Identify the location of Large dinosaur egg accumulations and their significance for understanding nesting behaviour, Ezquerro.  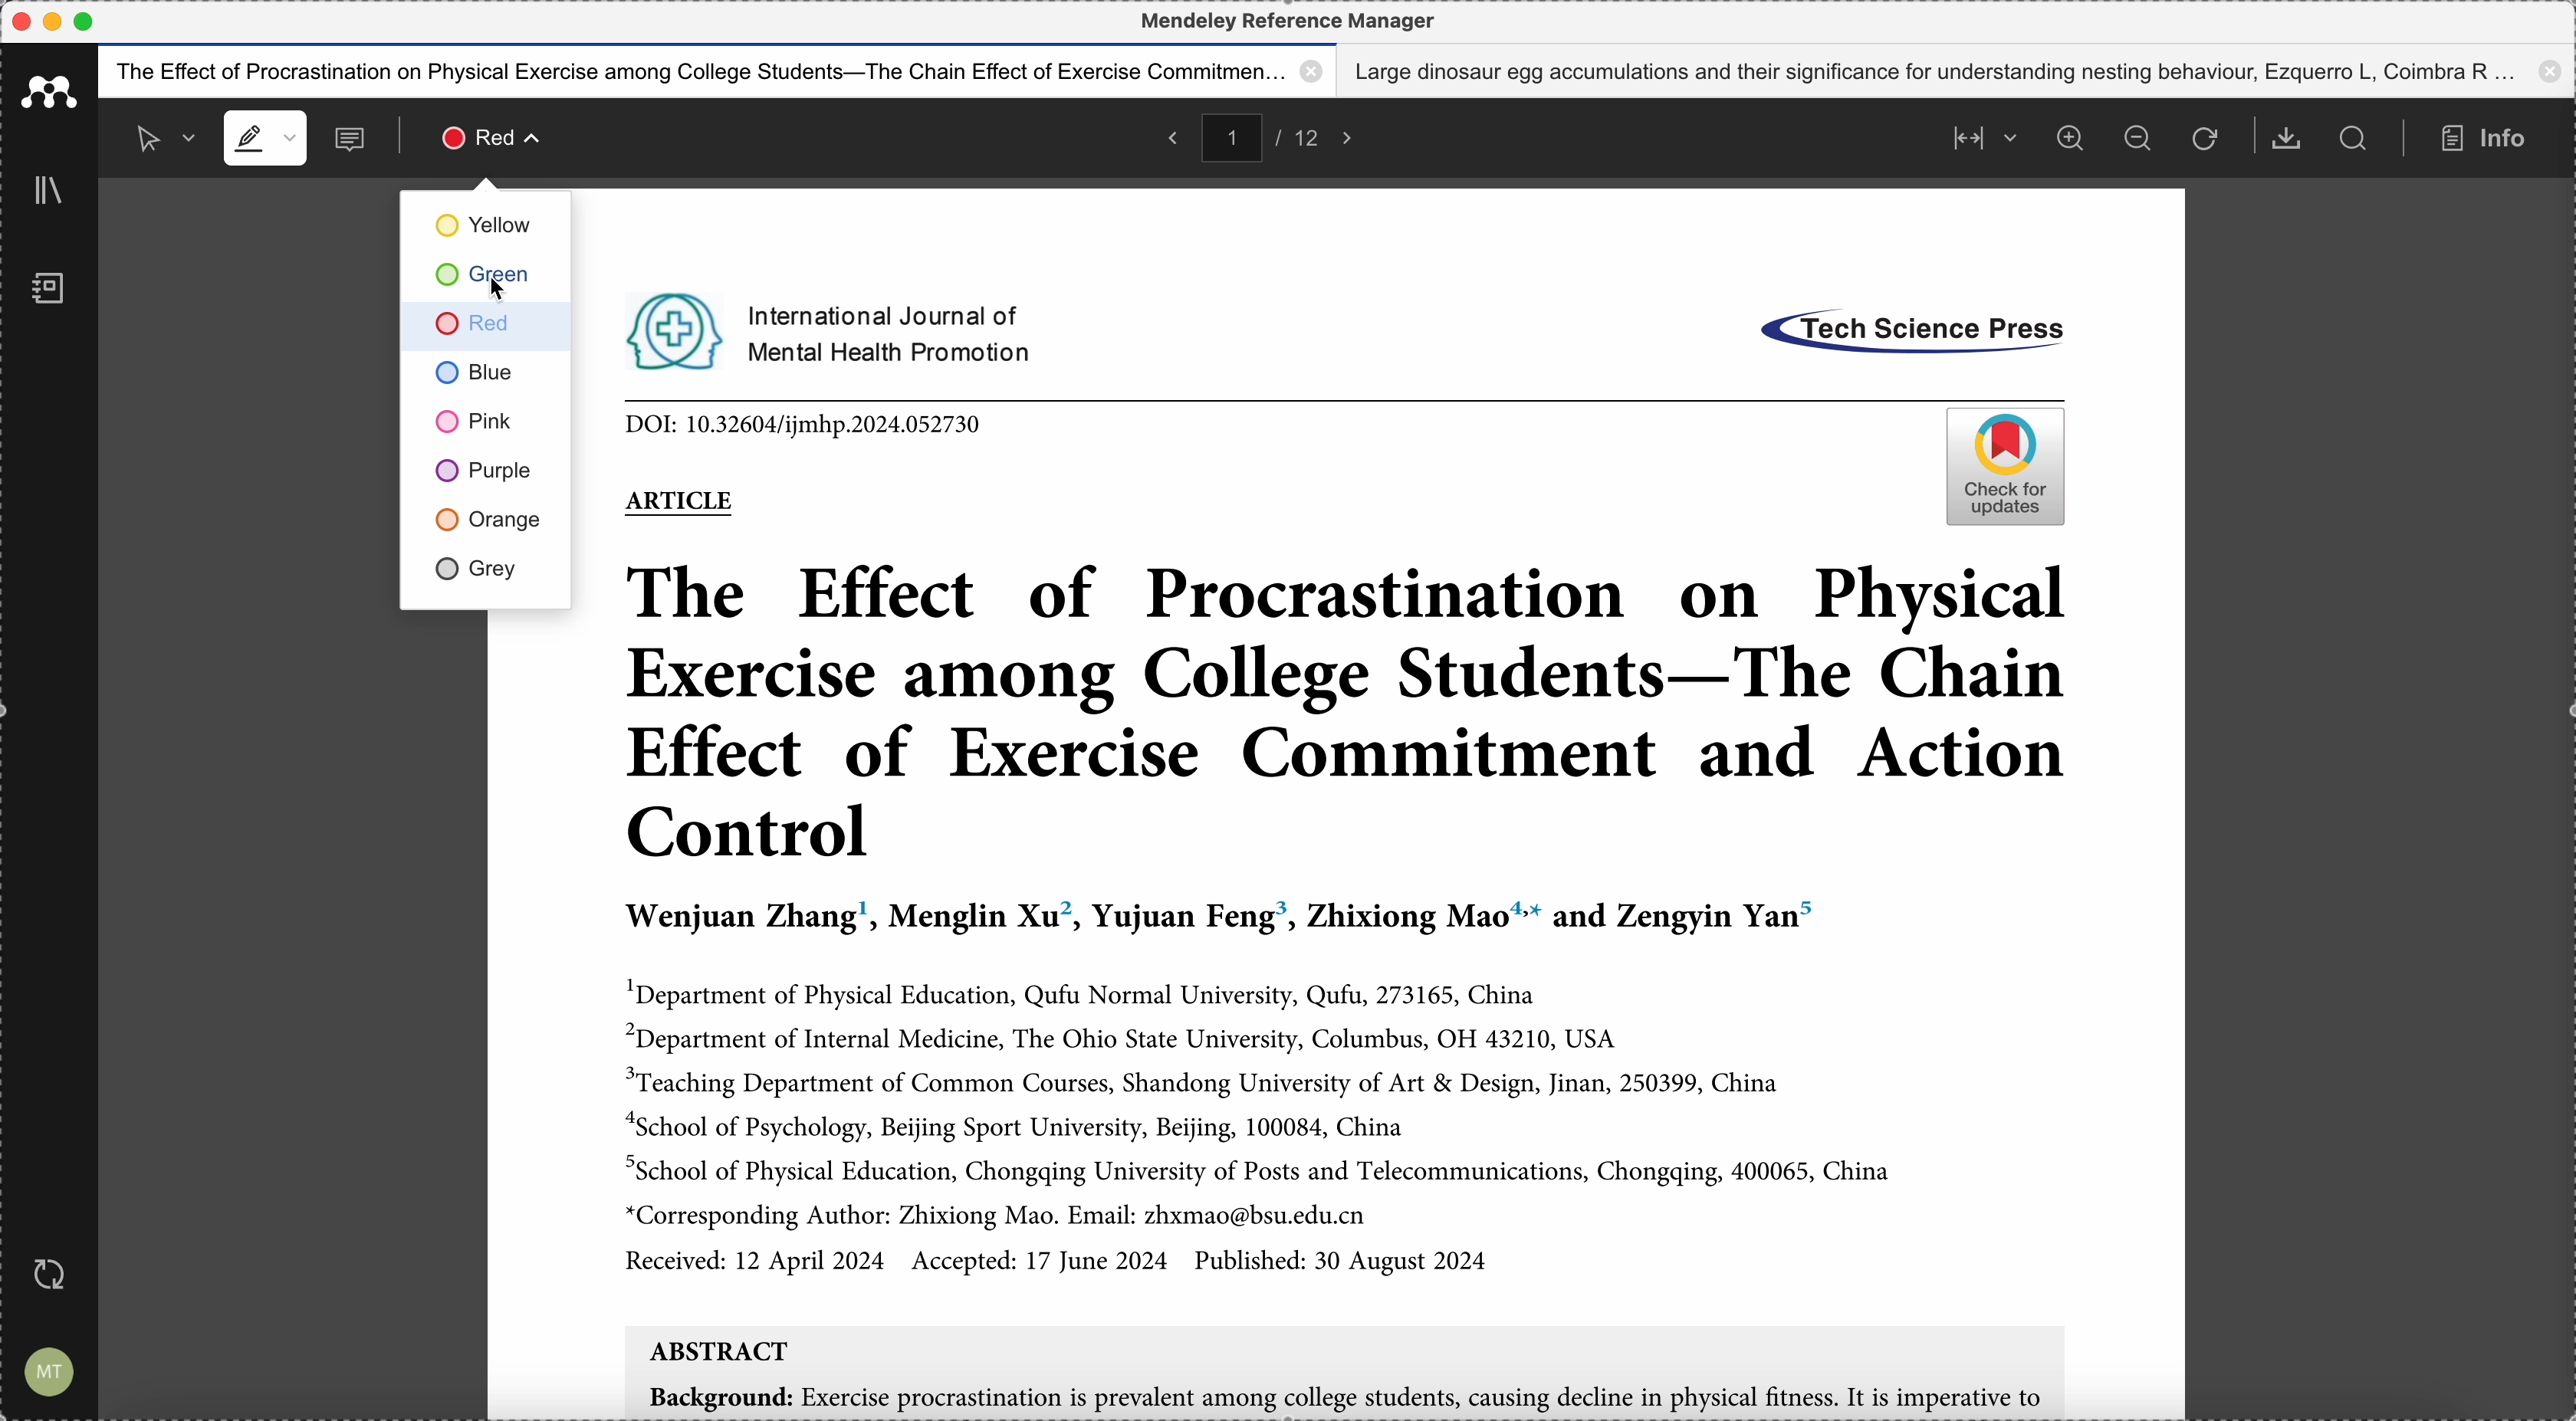
(1961, 71).